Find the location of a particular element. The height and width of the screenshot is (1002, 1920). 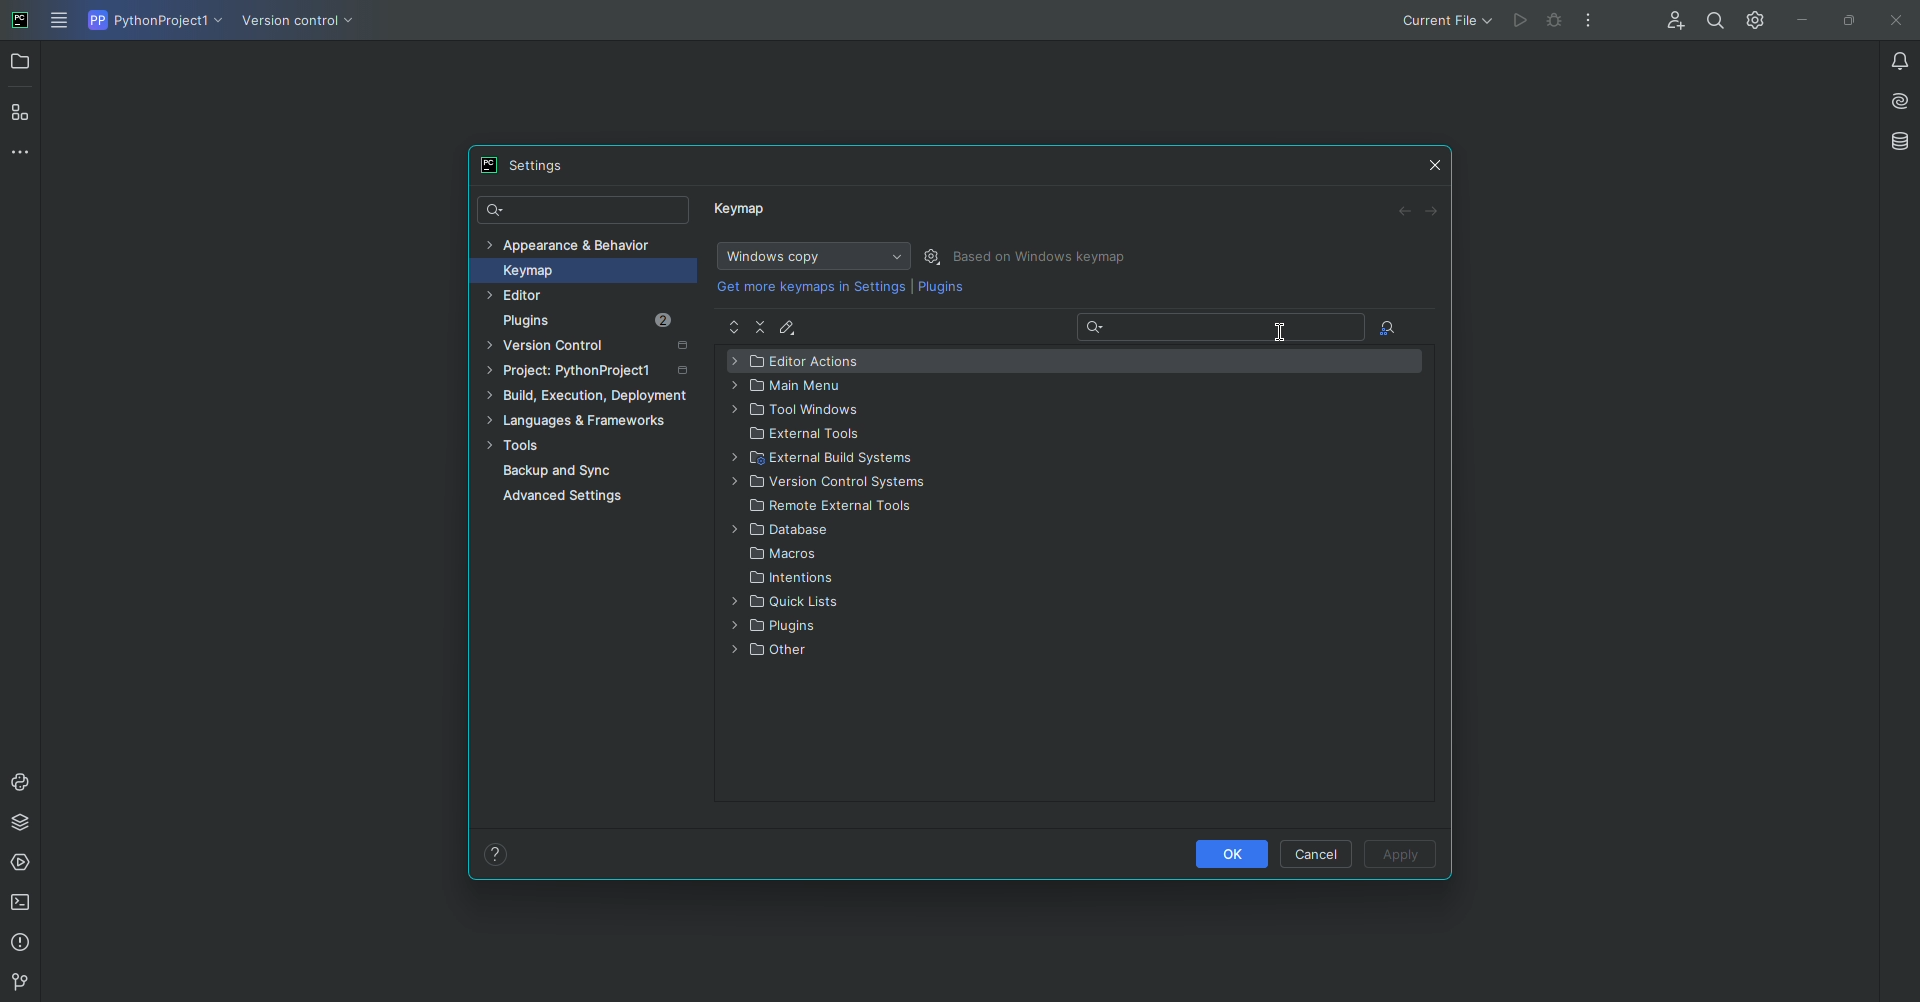

Search is located at coordinates (585, 211).